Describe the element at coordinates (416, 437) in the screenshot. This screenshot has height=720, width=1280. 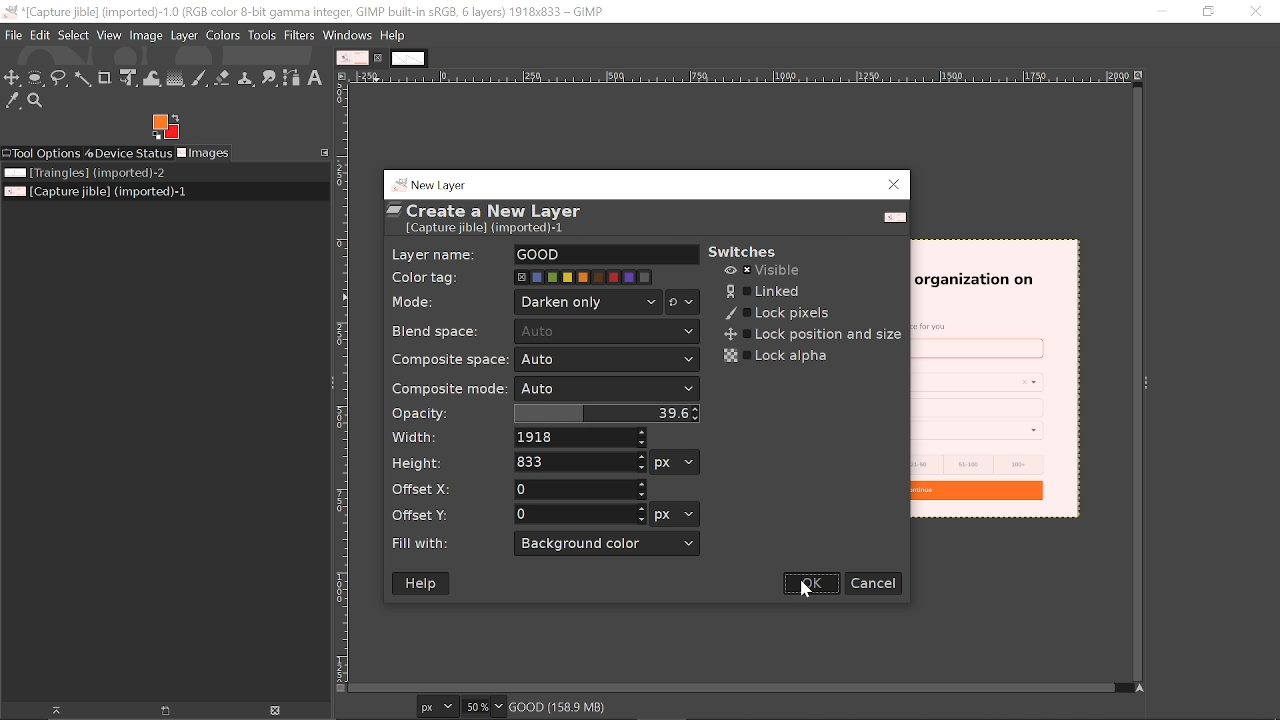
I see `Width:` at that location.